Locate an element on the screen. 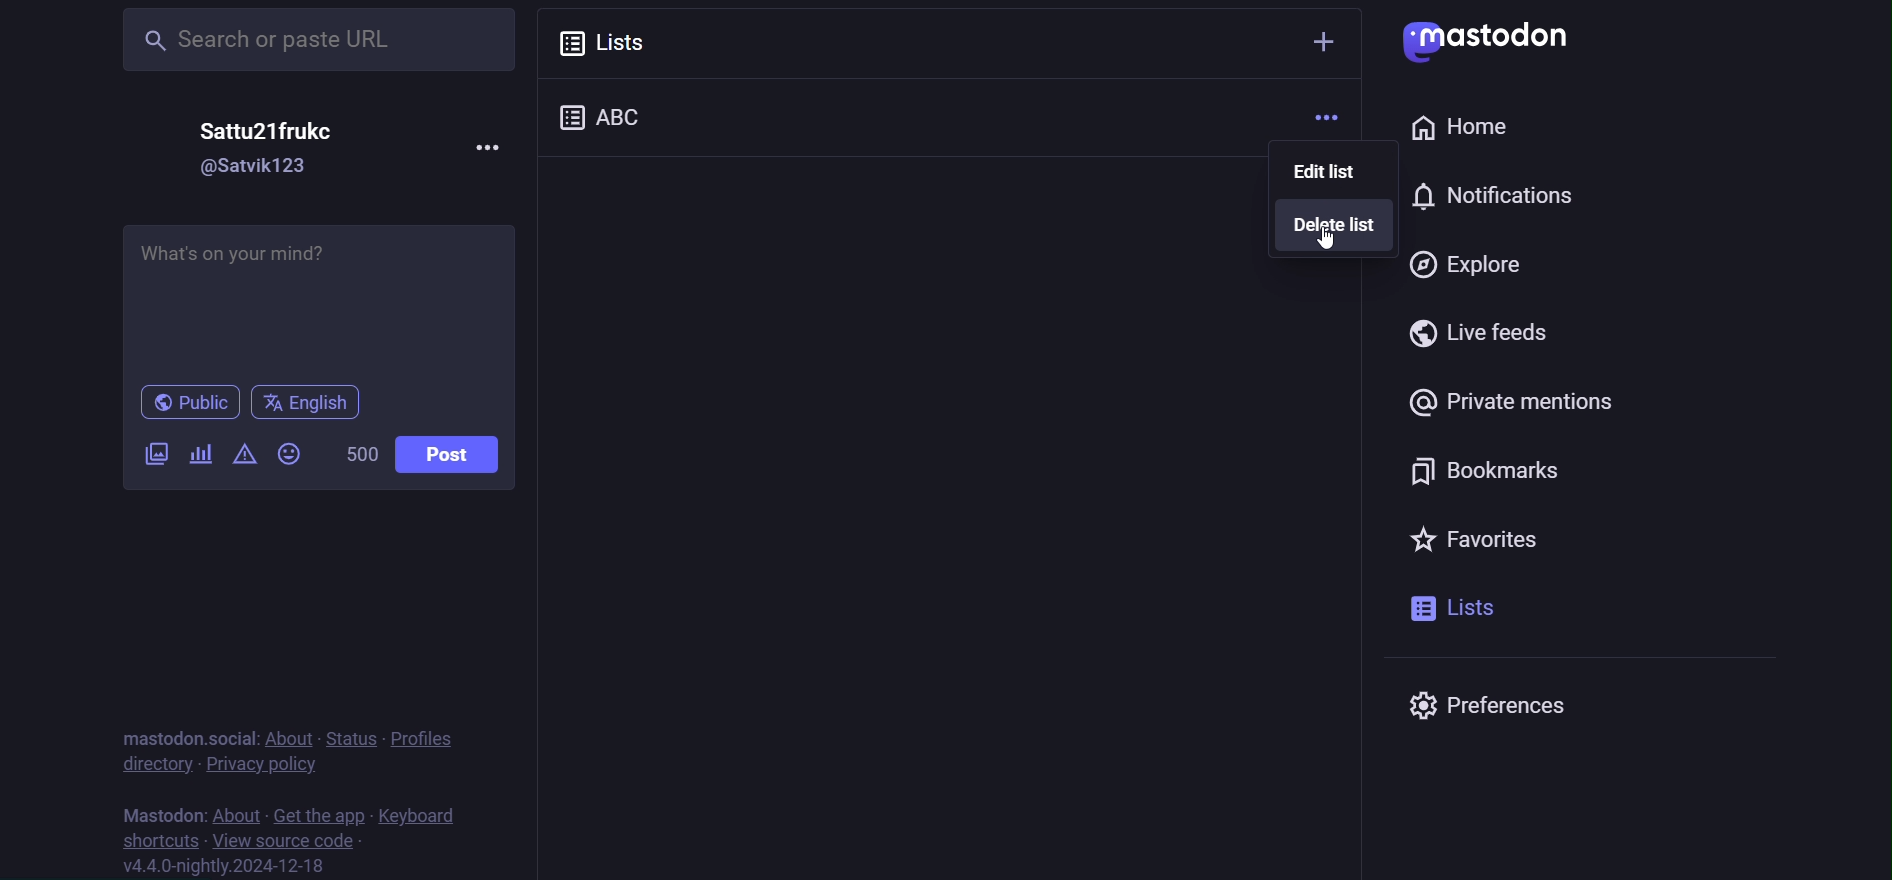  profiles is located at coordinates (433, 739).